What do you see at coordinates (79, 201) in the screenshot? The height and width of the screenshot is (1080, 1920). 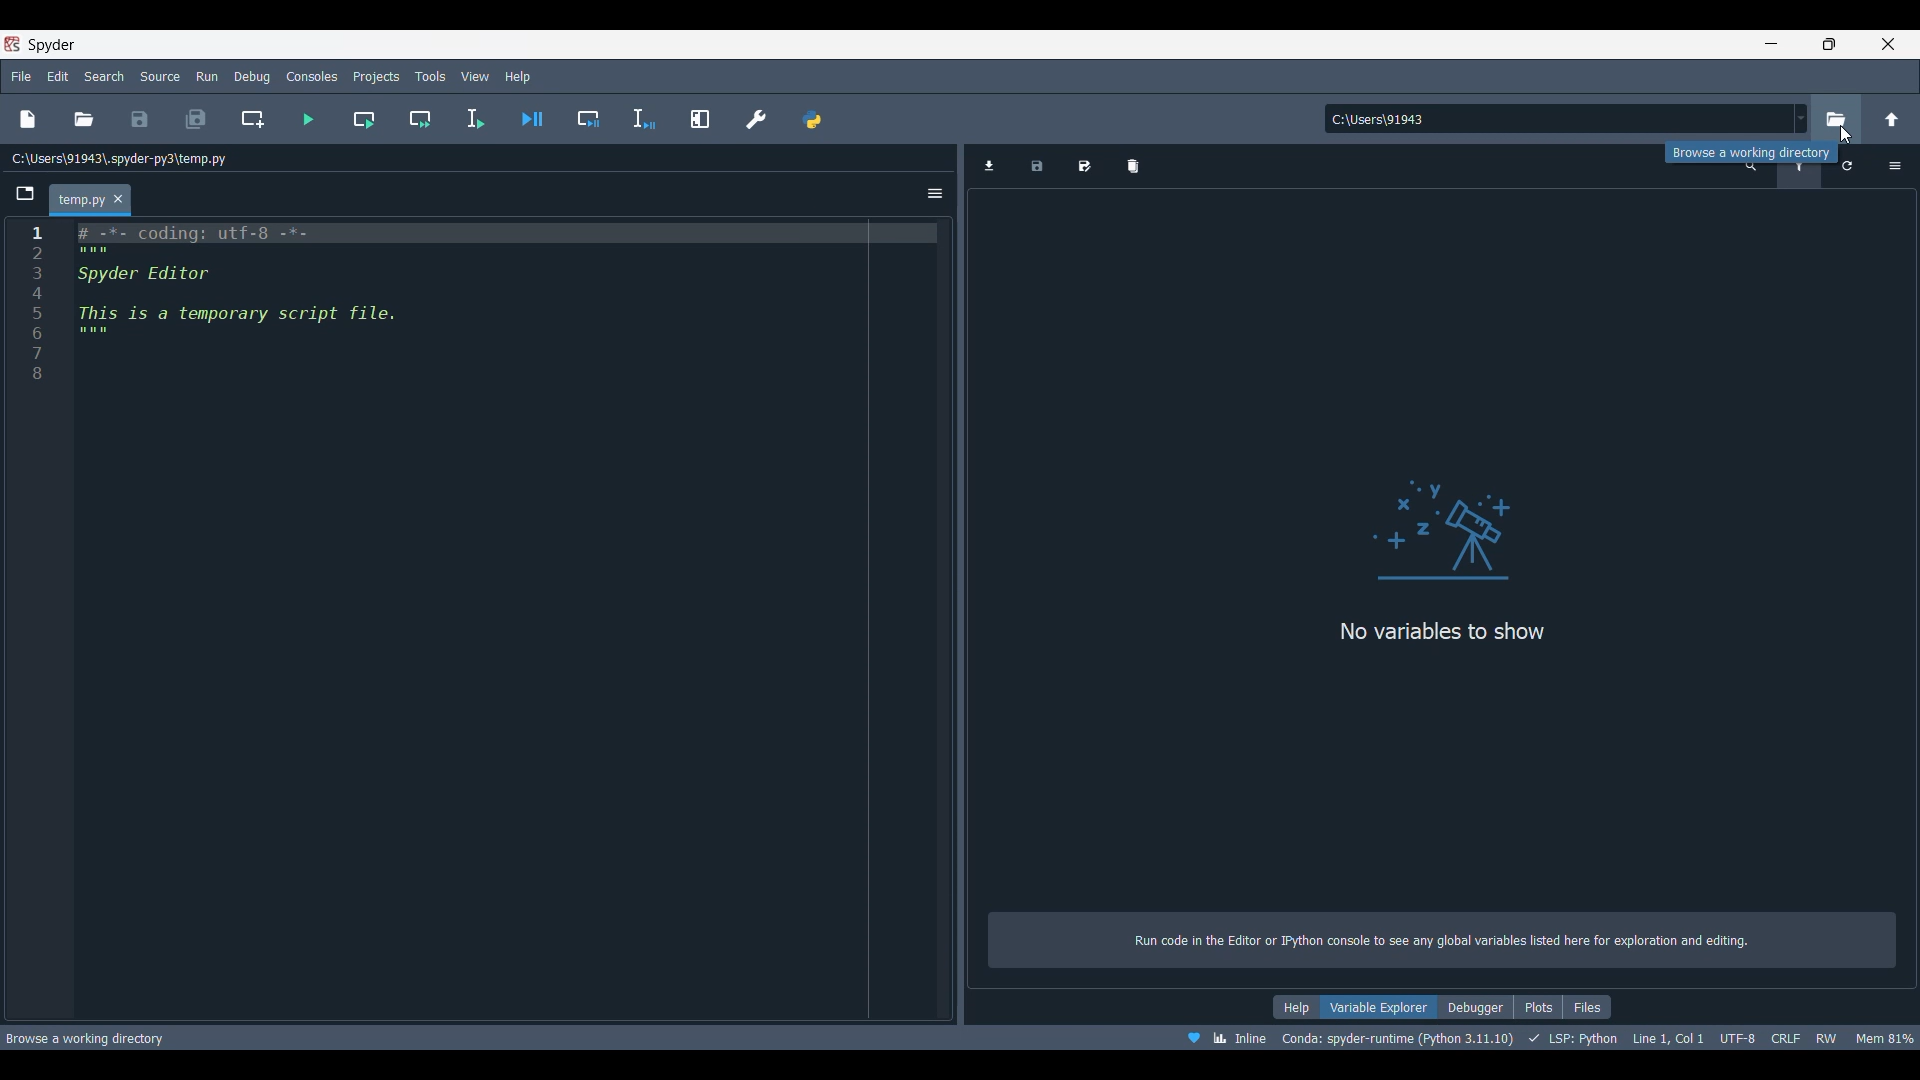 I see `Current tab` at bounding box center [79, 201].